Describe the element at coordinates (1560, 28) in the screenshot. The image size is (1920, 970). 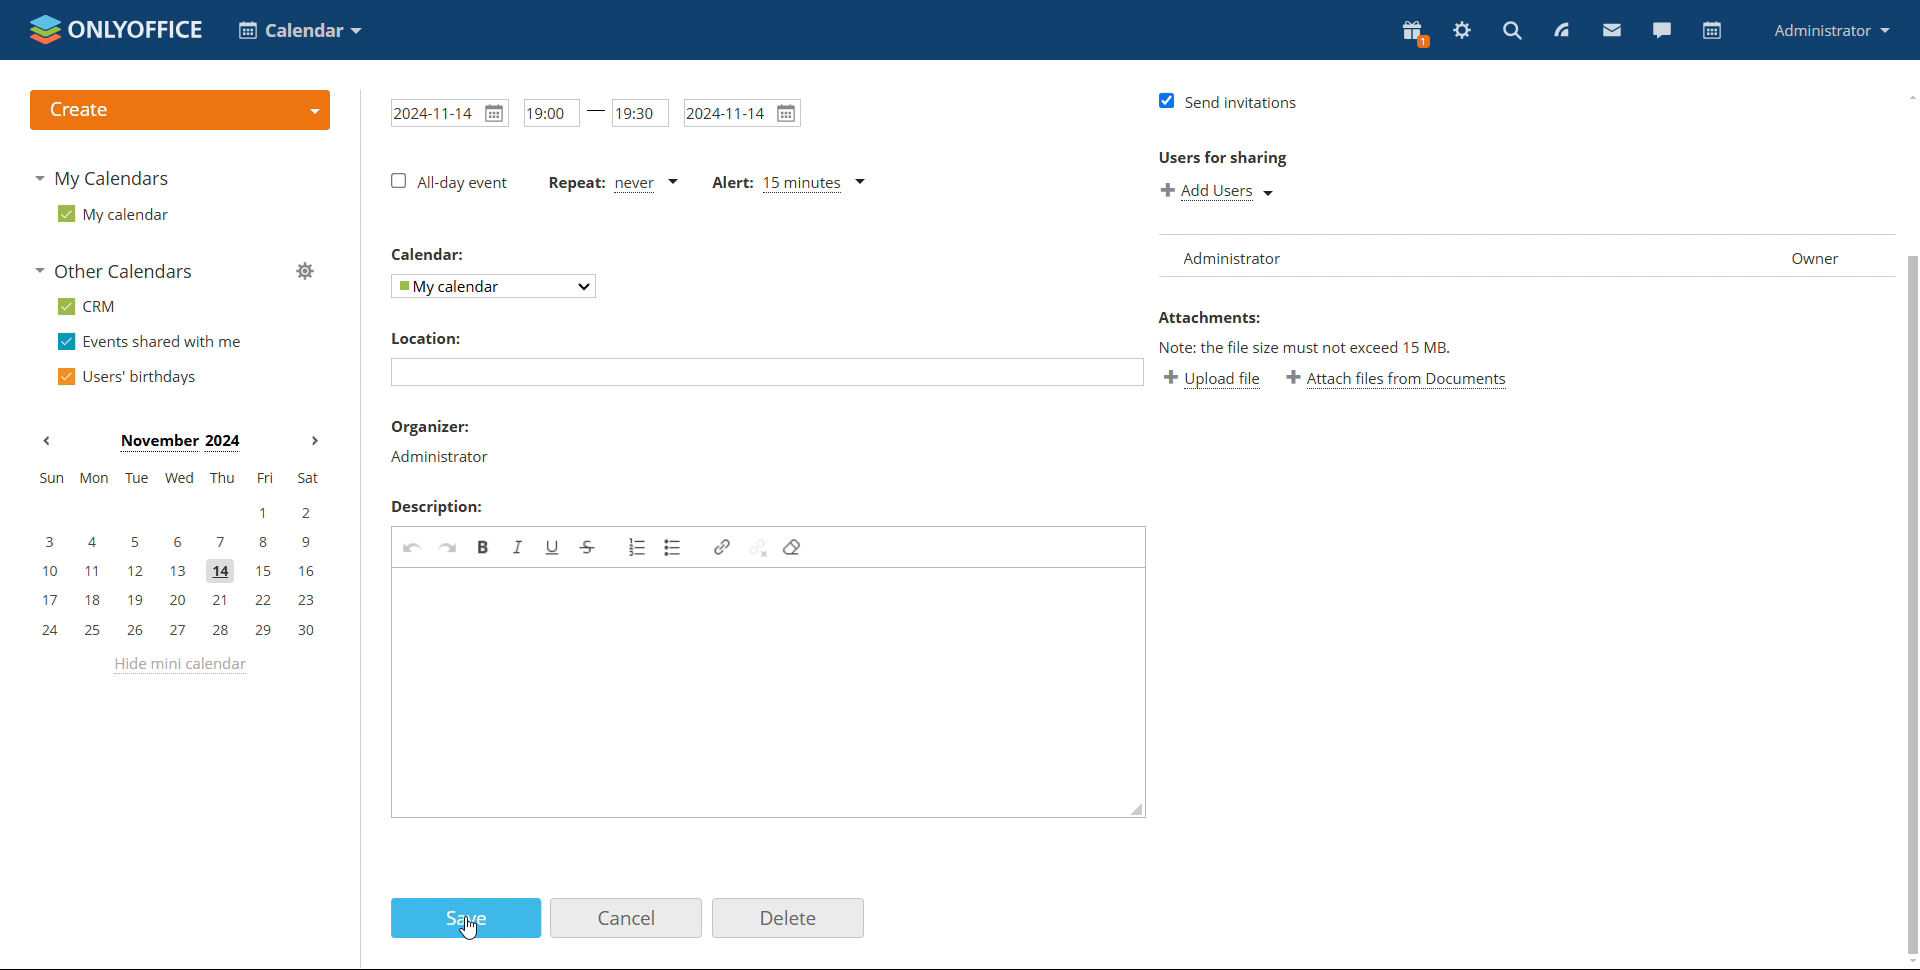
I see `feed` at that location.